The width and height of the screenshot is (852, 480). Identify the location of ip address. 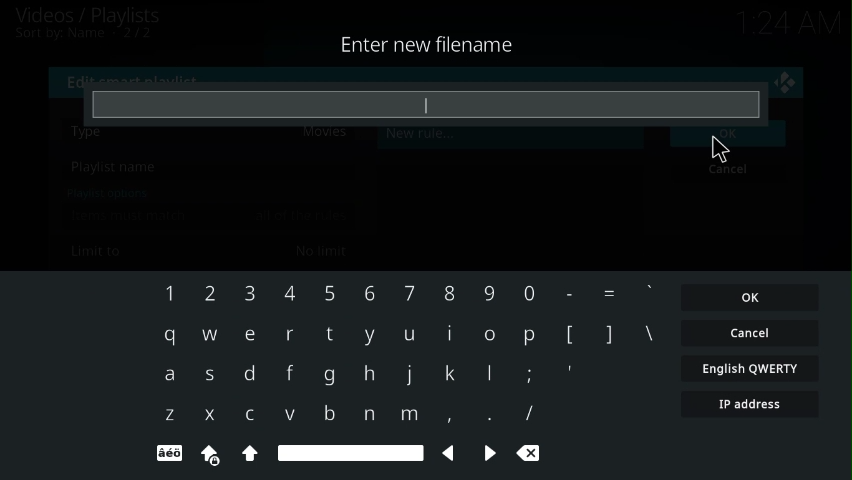
(751, 405).